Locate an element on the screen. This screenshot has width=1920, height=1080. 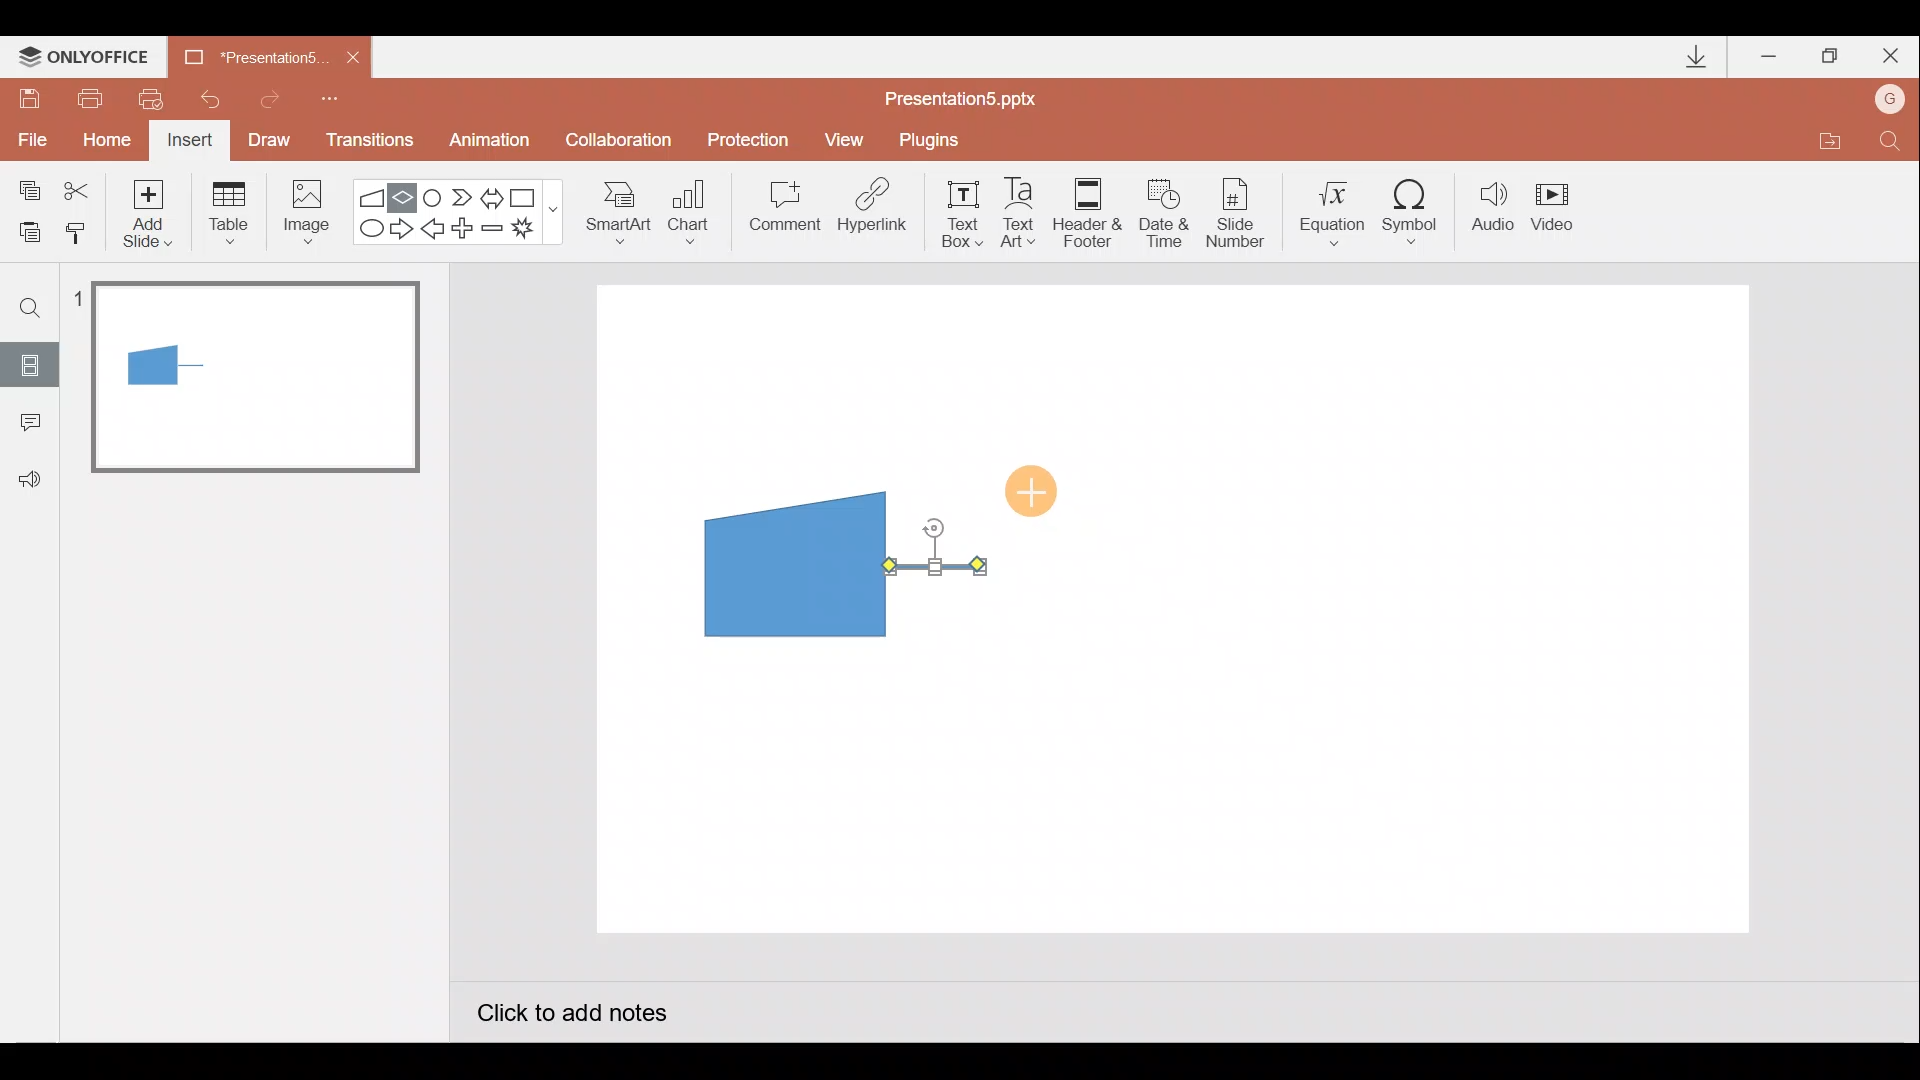
Find is located at coordinates (31, 307).